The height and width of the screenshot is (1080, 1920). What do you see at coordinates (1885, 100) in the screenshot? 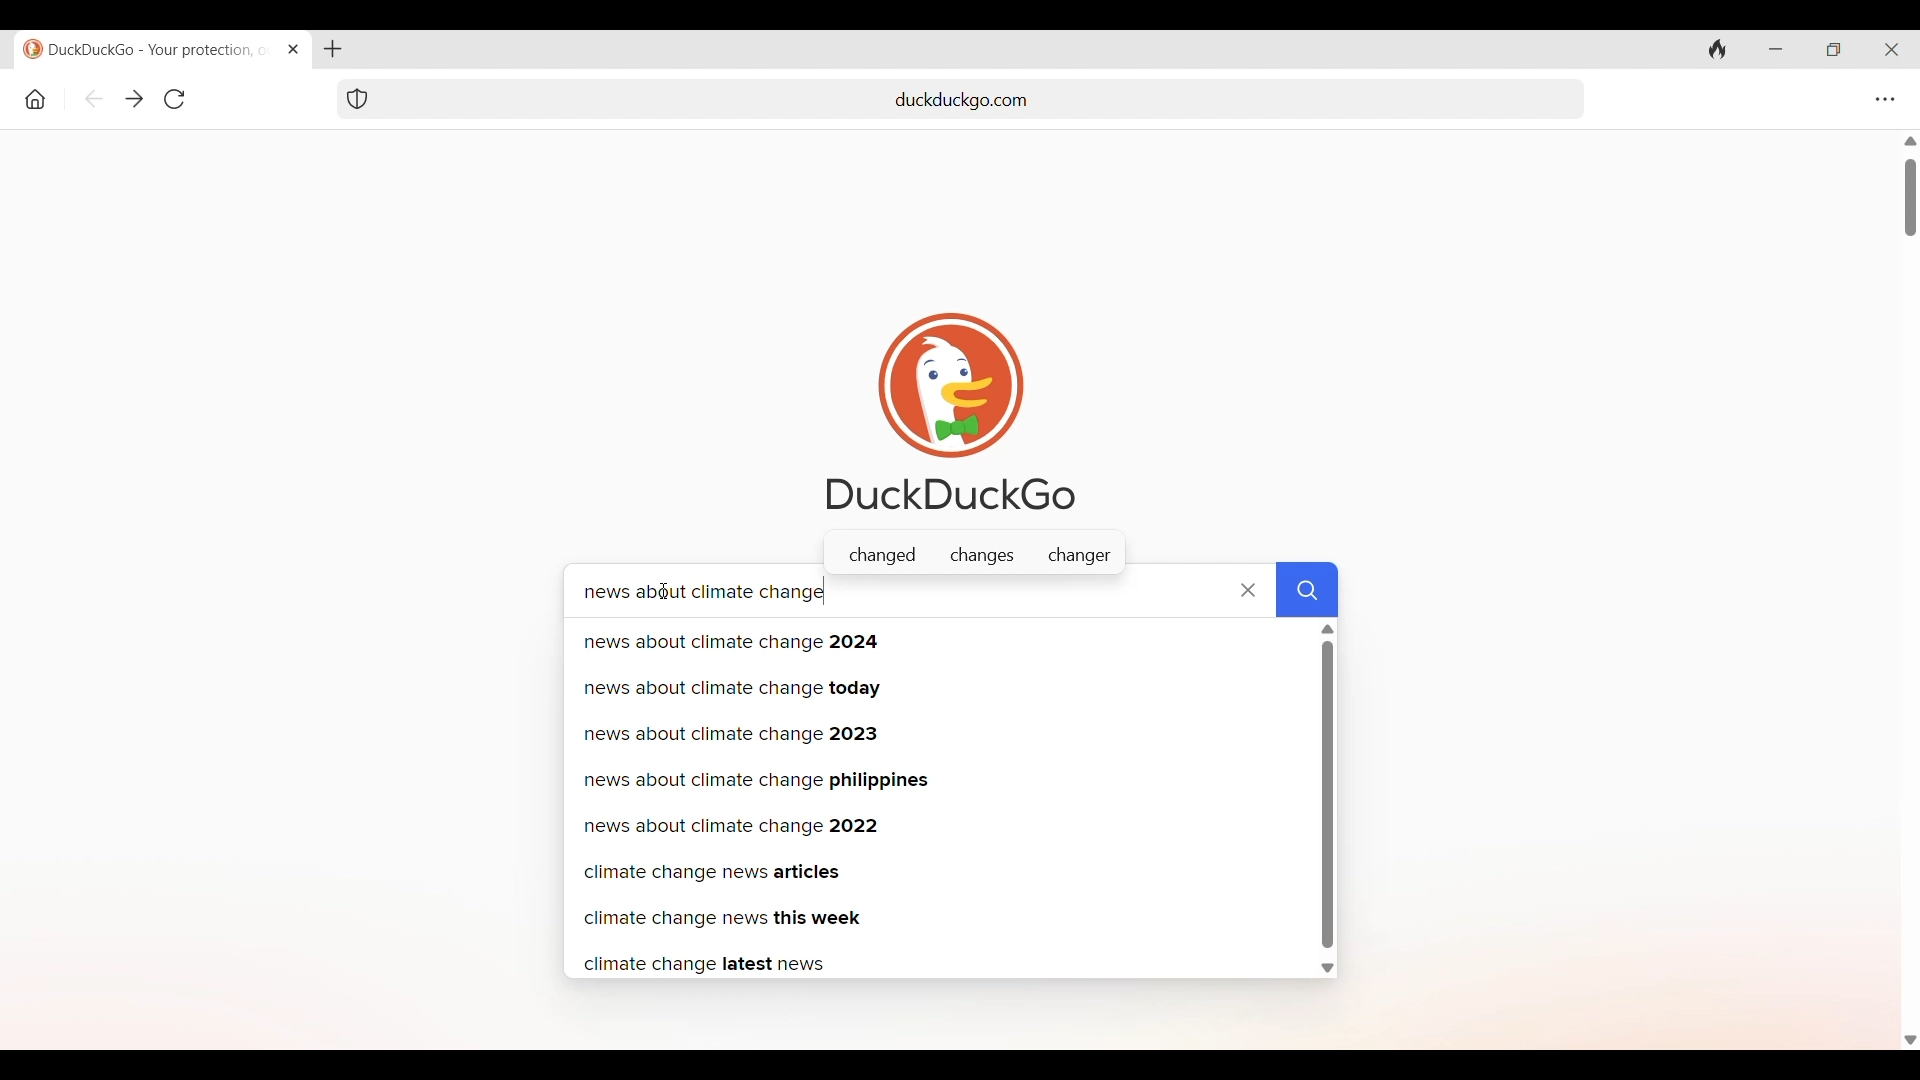
I see `Browser settings` at bounding box center [1885, 100].